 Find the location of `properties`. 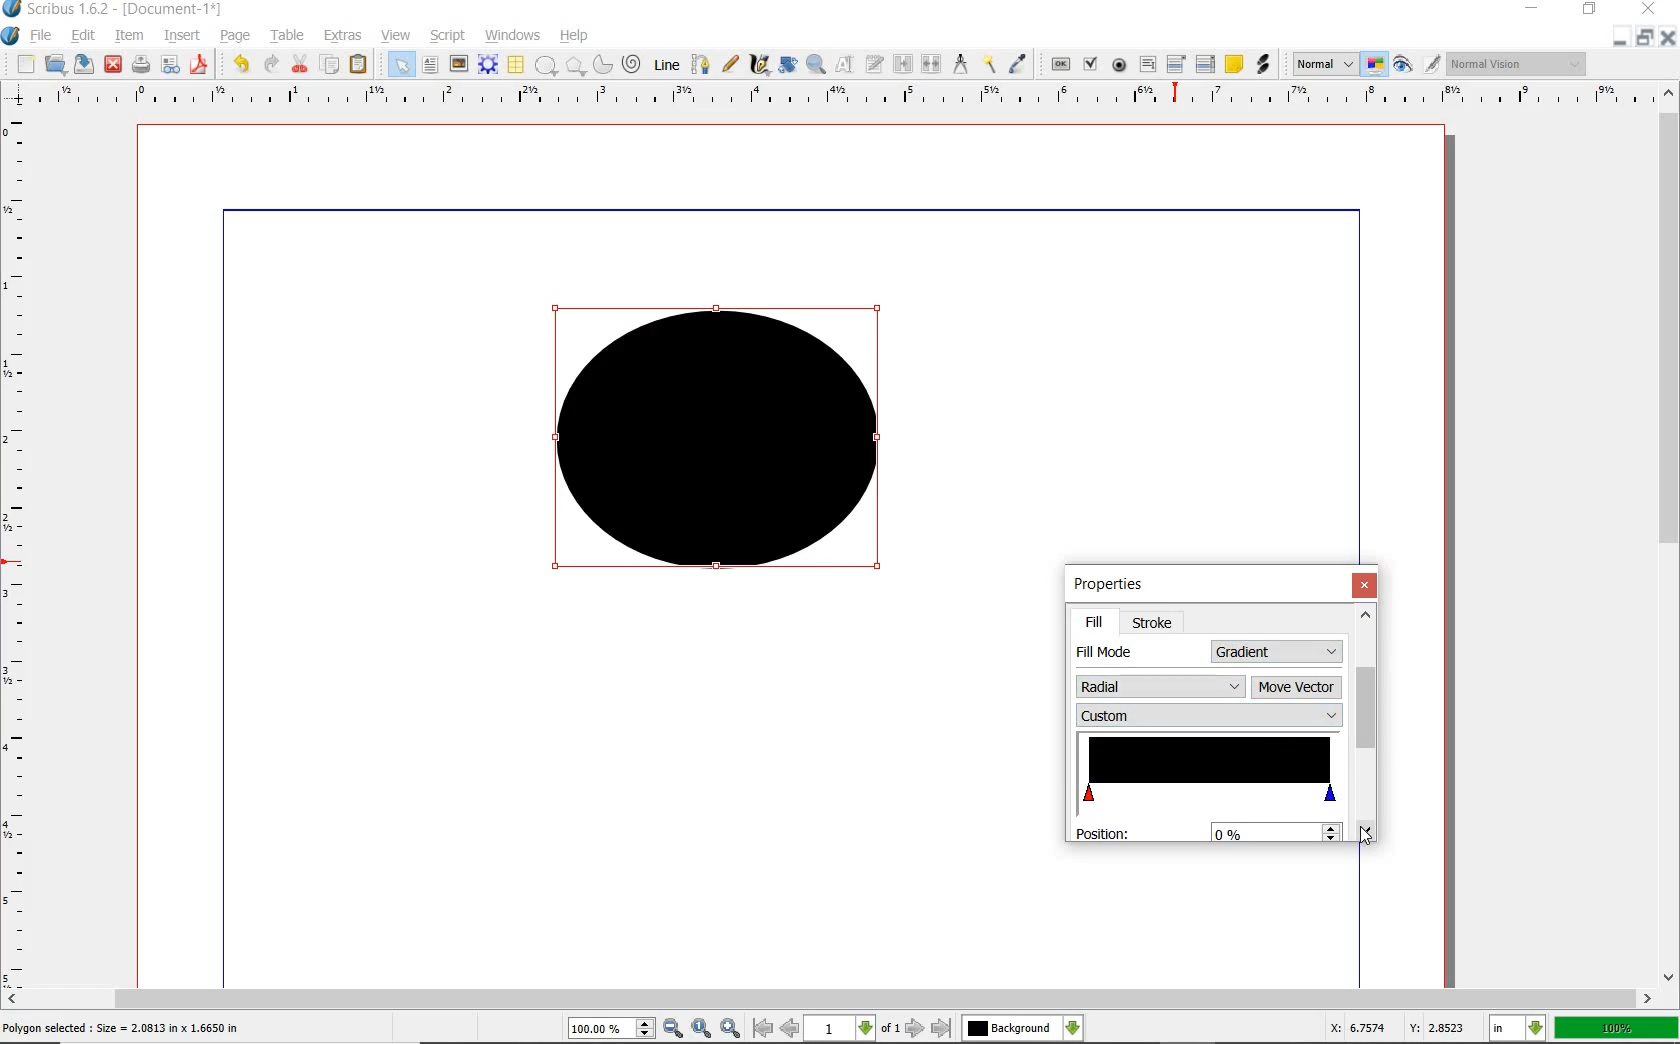

properties is located at coordinates (1128, 585).